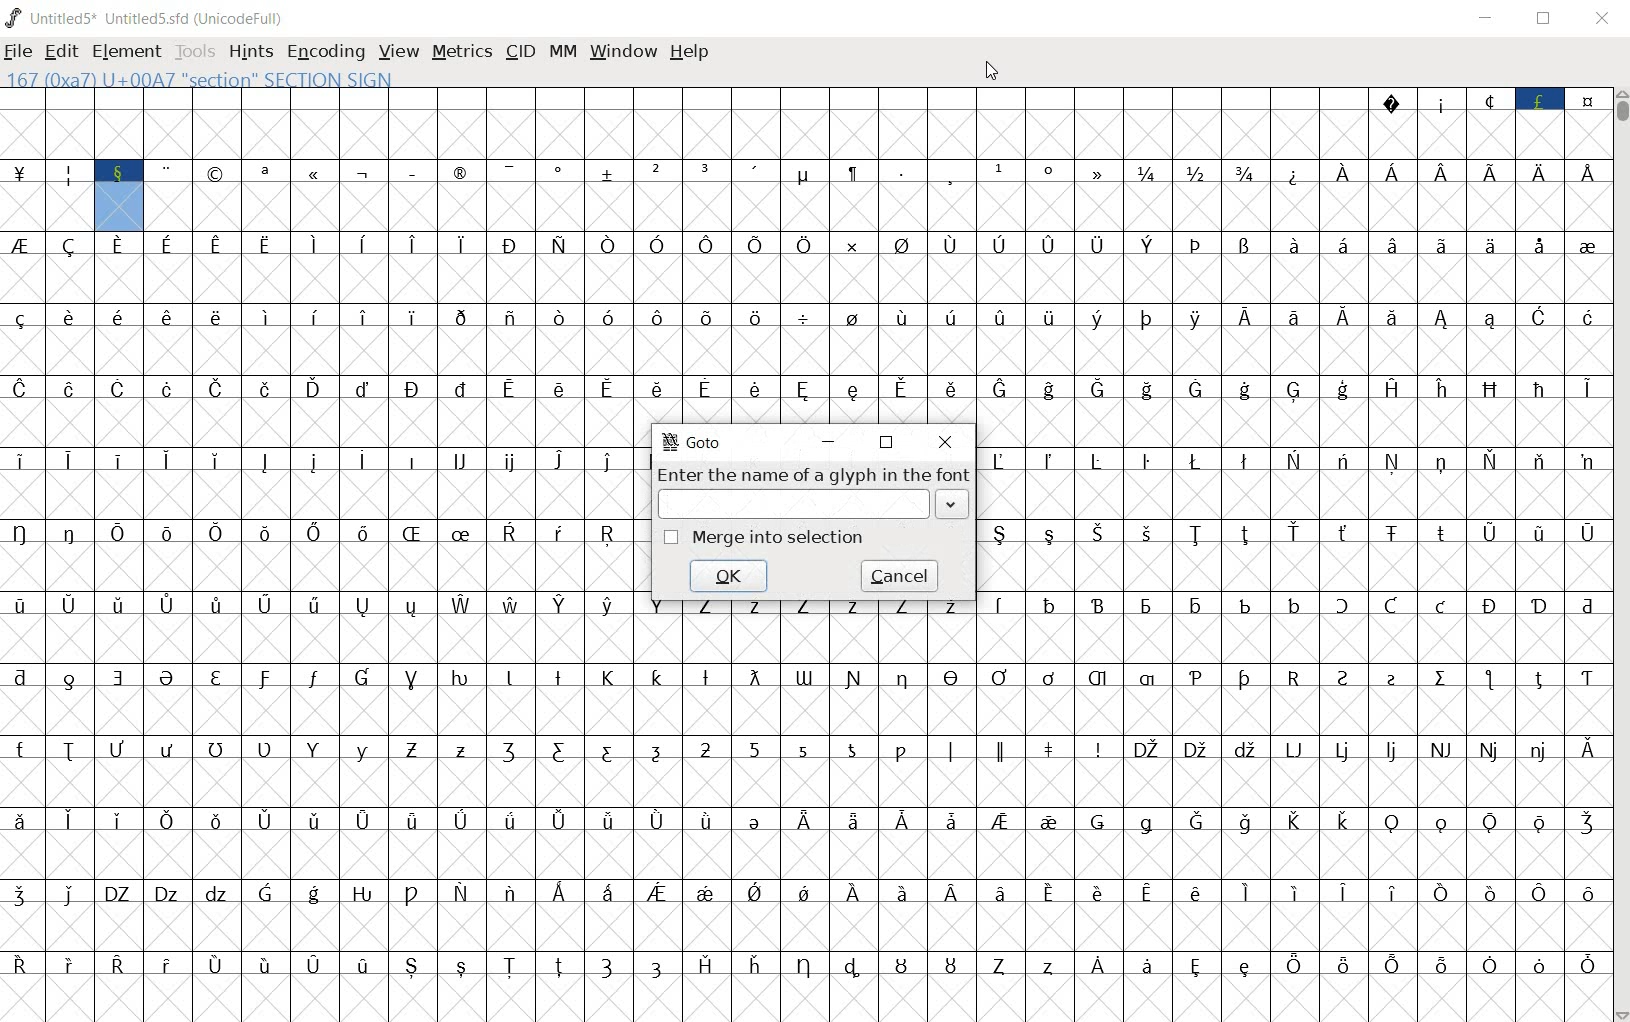 This screenshot has width=1630, height=1022. I want to click on scrollbar, so click(1620, 553).